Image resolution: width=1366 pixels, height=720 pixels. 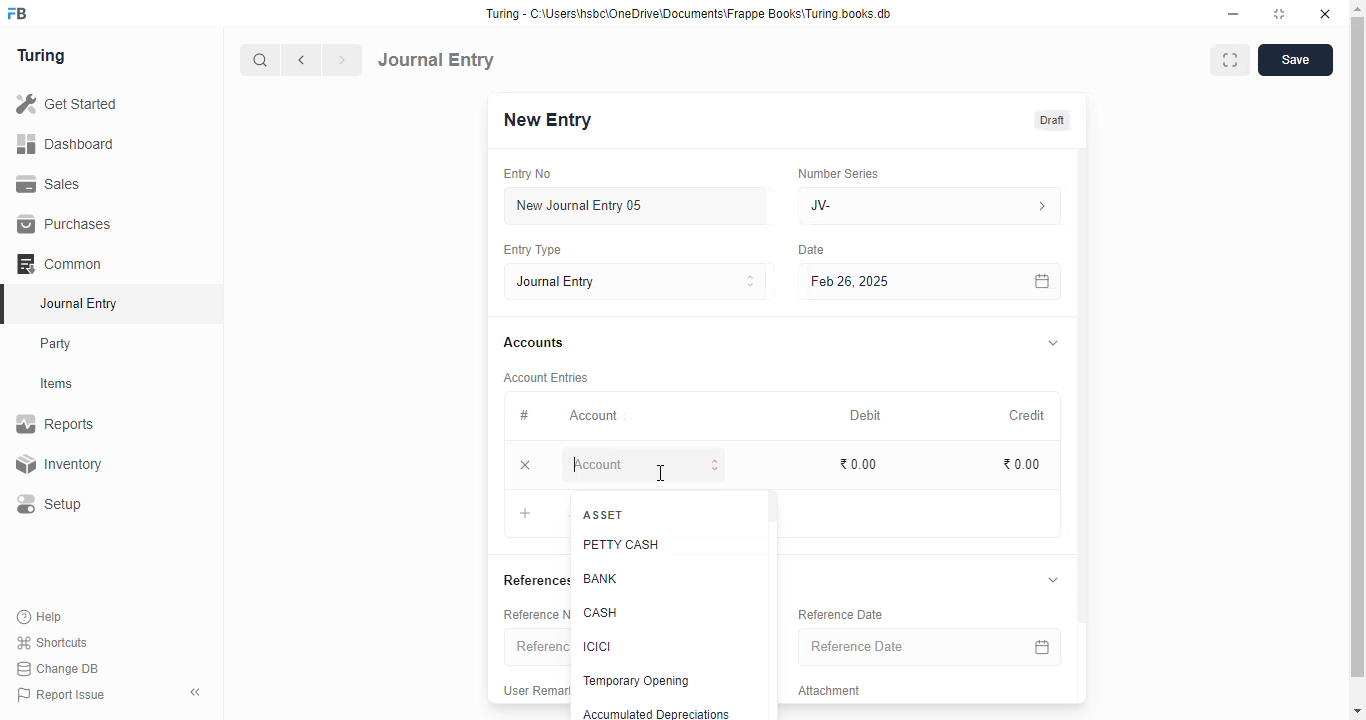 I want to click on account, so click(x=594, y=415).